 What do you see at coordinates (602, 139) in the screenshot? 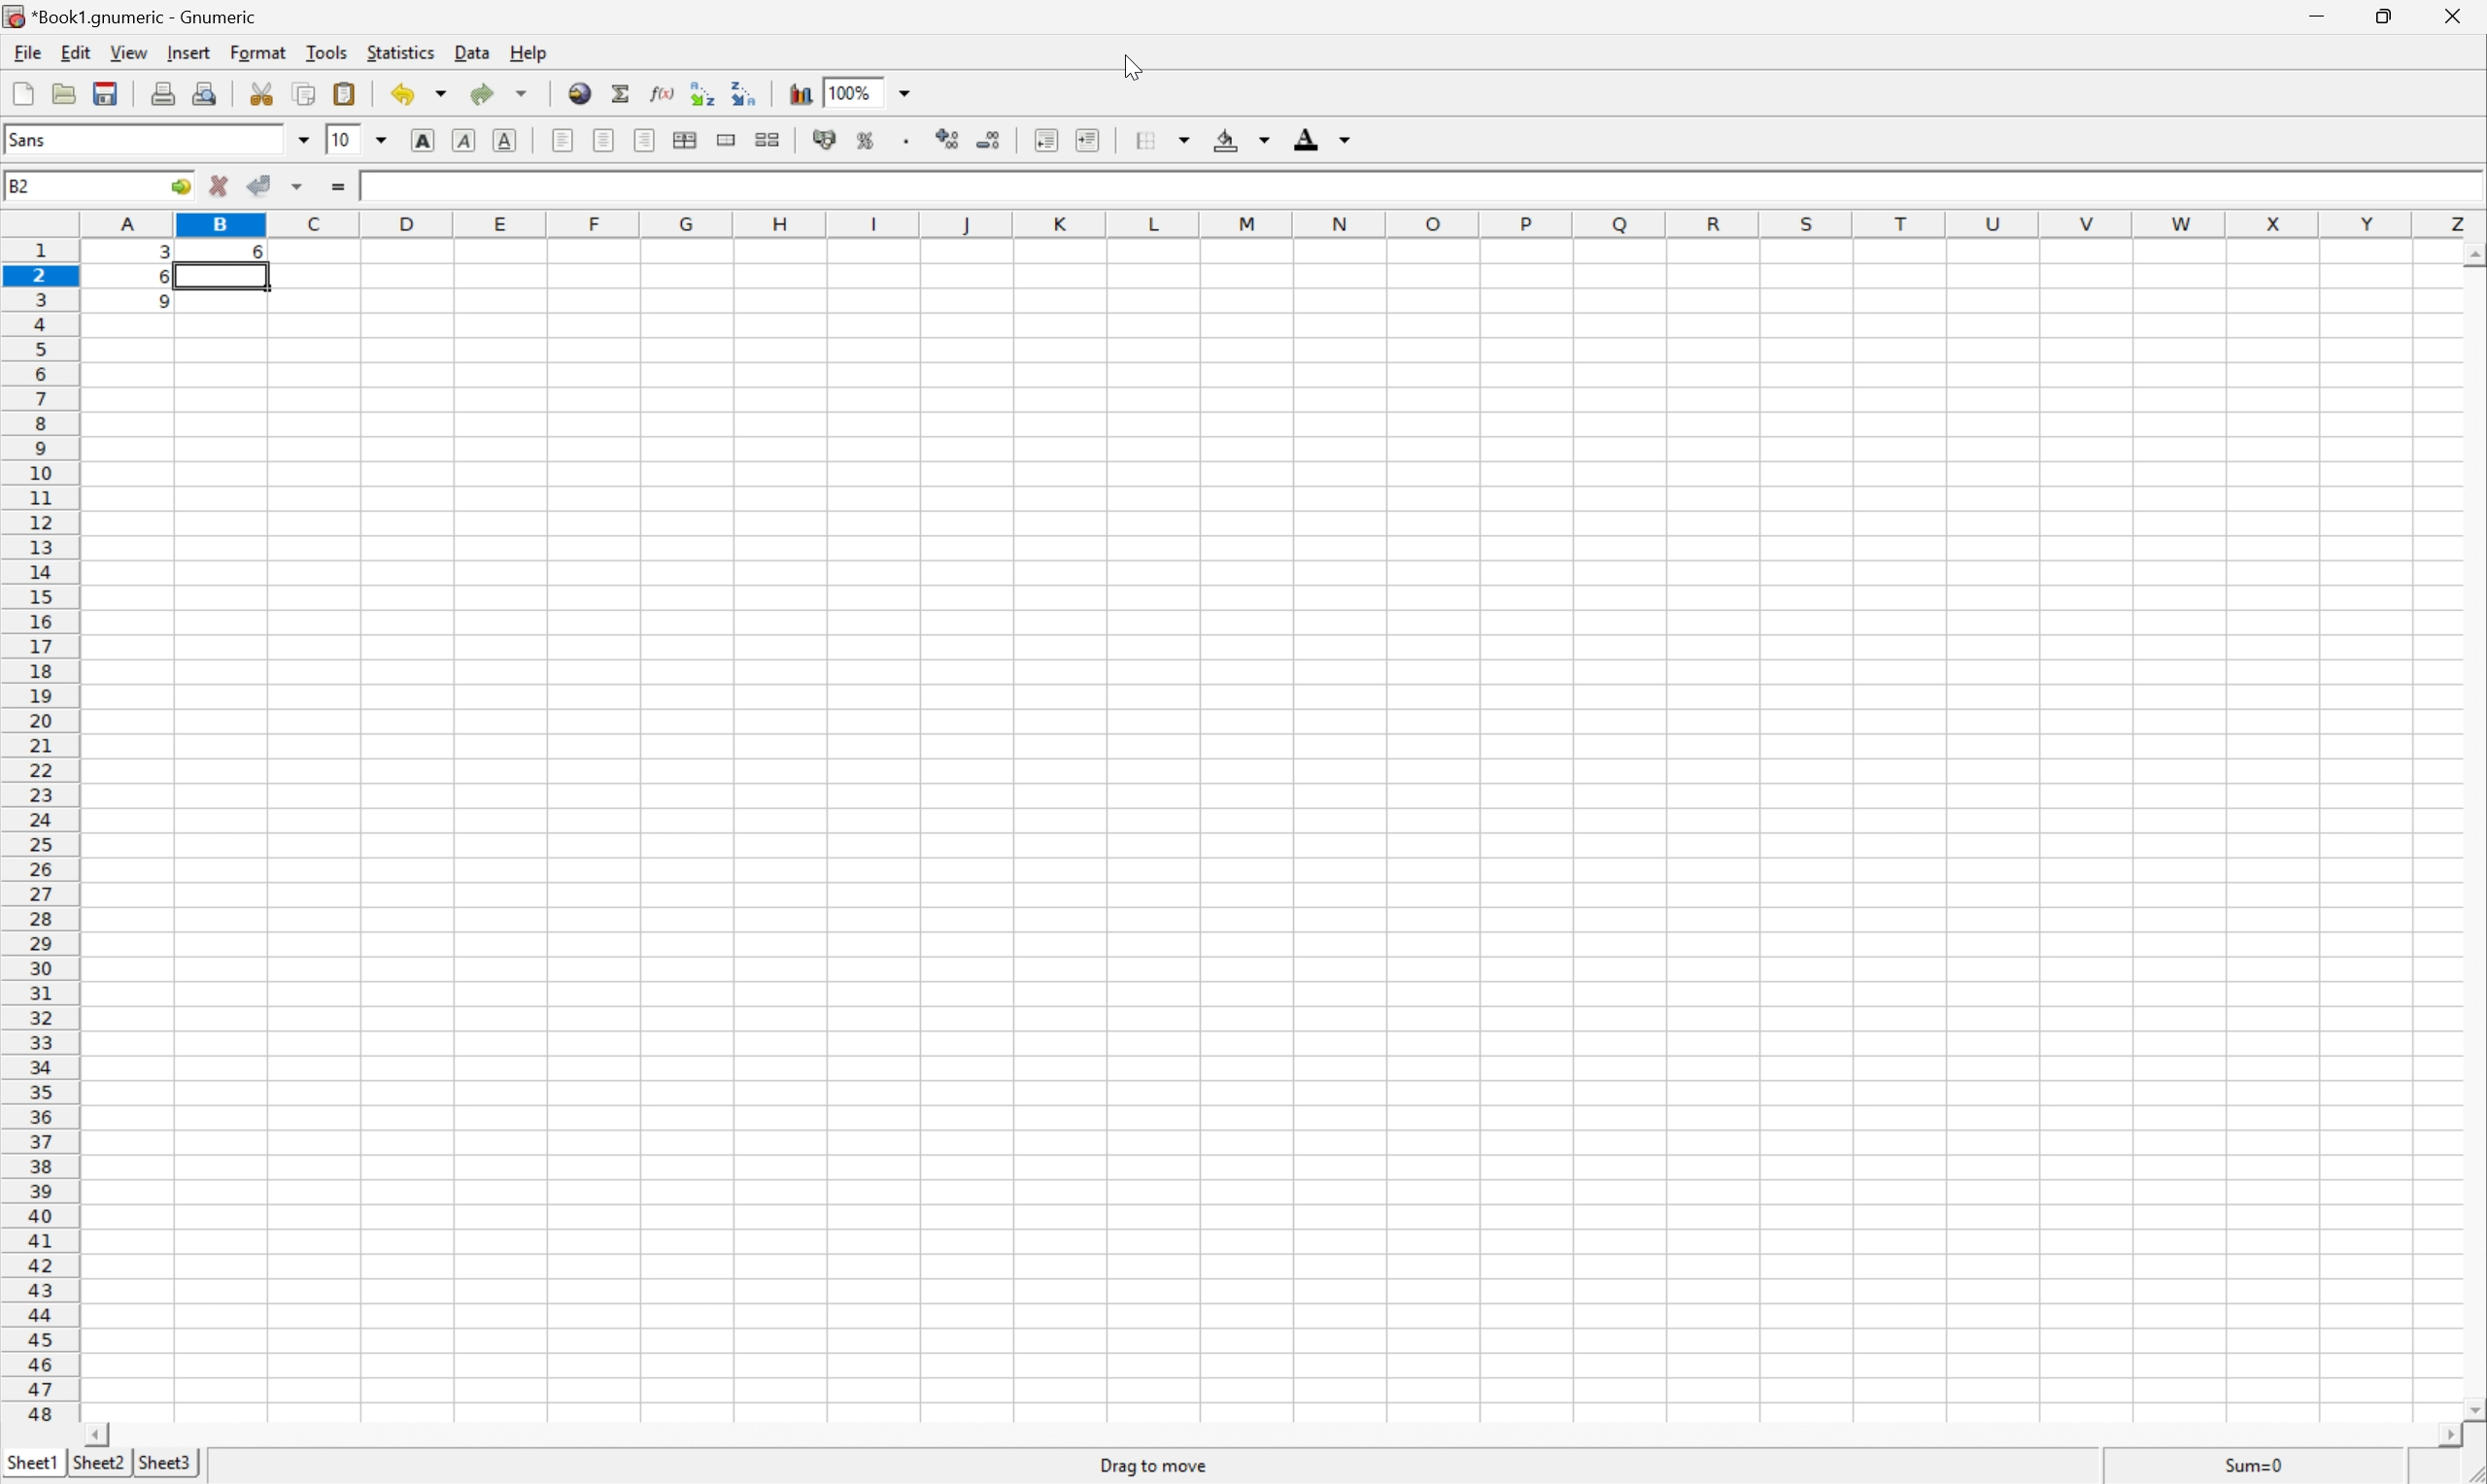
I see `Center horizontally` at bounding box center [602, 139].